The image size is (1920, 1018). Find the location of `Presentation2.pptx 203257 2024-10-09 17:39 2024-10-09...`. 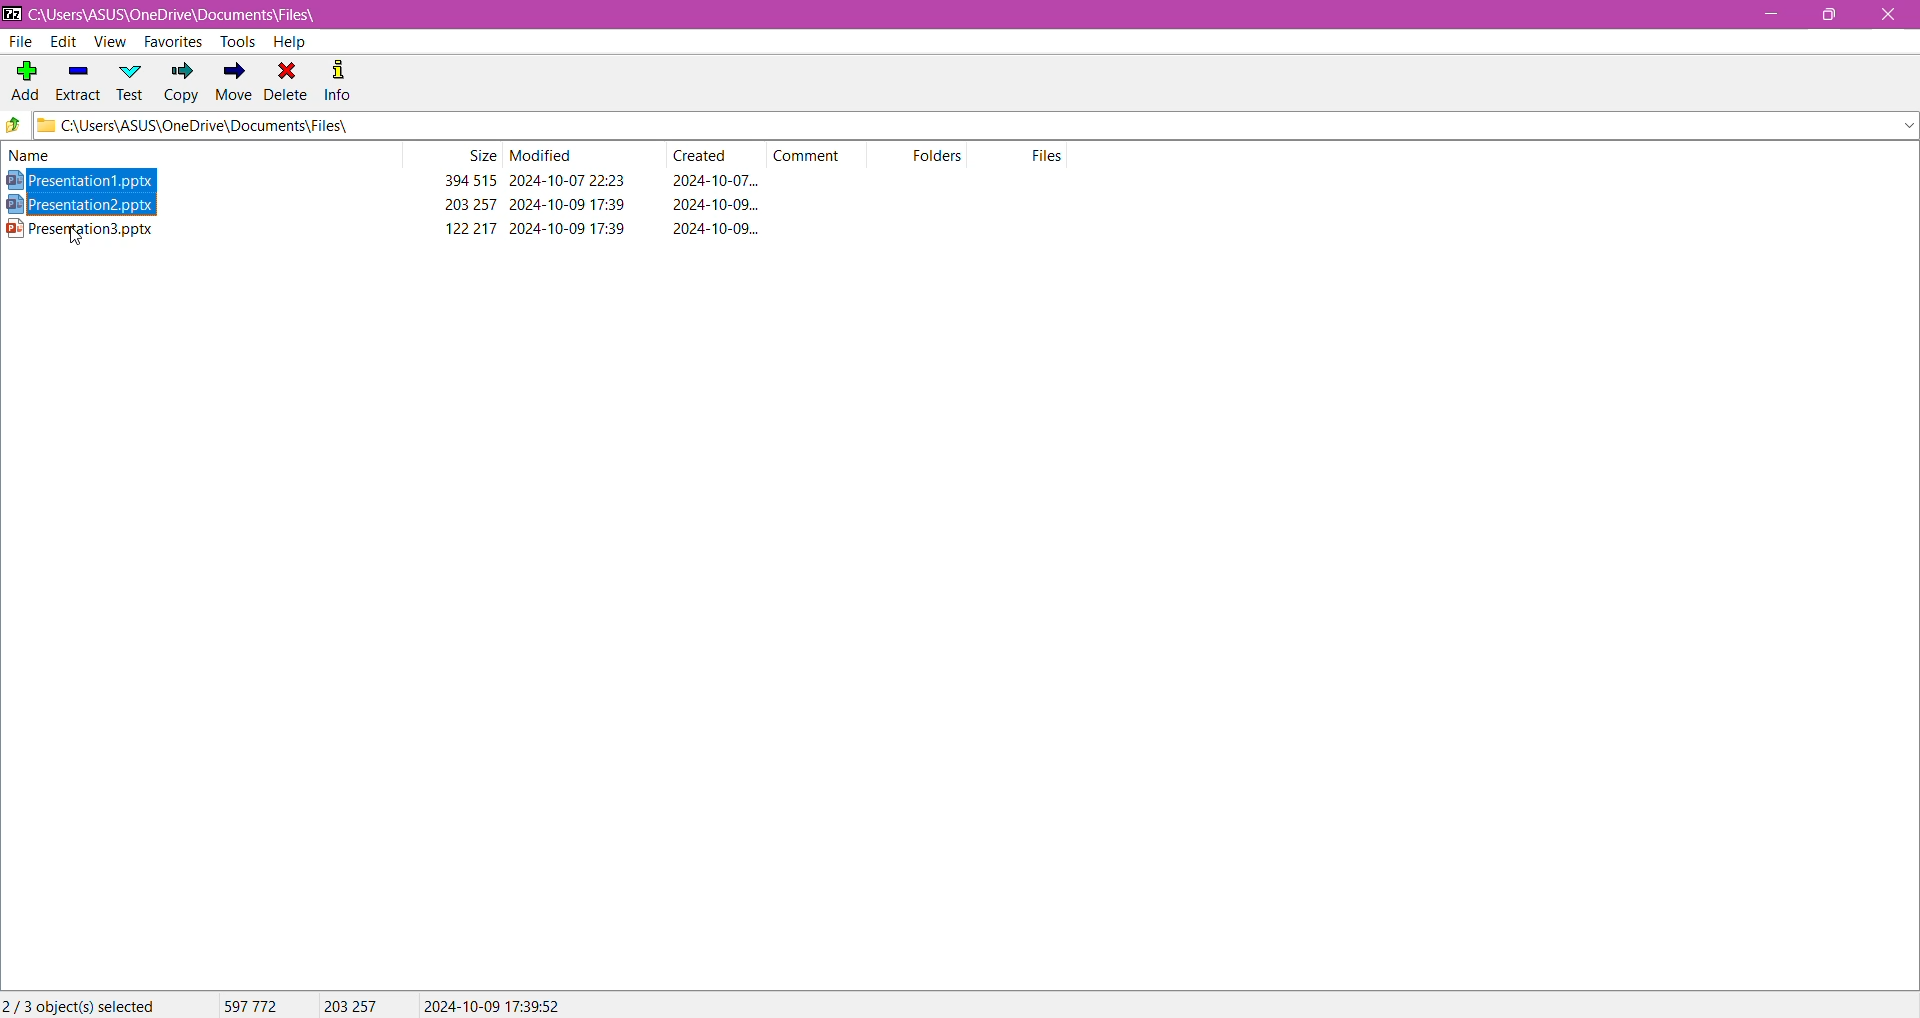

Presentation2.pptx 203257 2024-10-09 17:39 2024-10-09... is located at coordinates (399, 204).